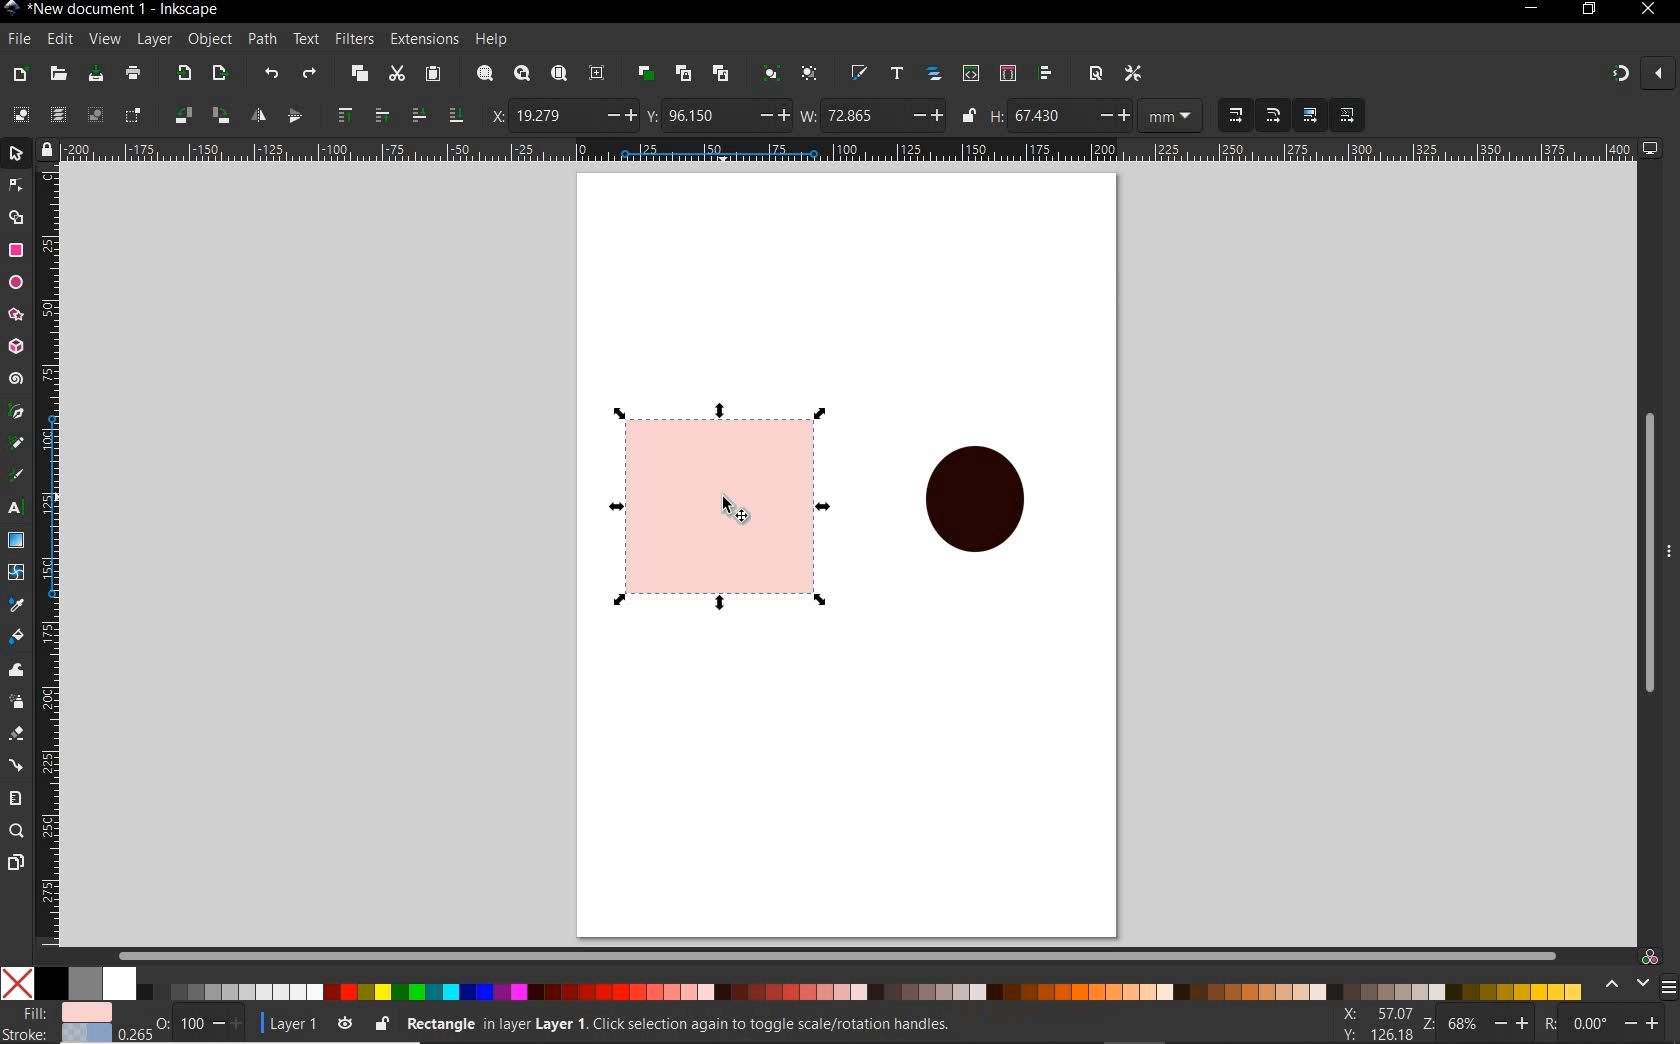 The image size is (1680, 1044). Describe the element at coordinates (433, 74) in the screenshot. I see `paste` at that location.